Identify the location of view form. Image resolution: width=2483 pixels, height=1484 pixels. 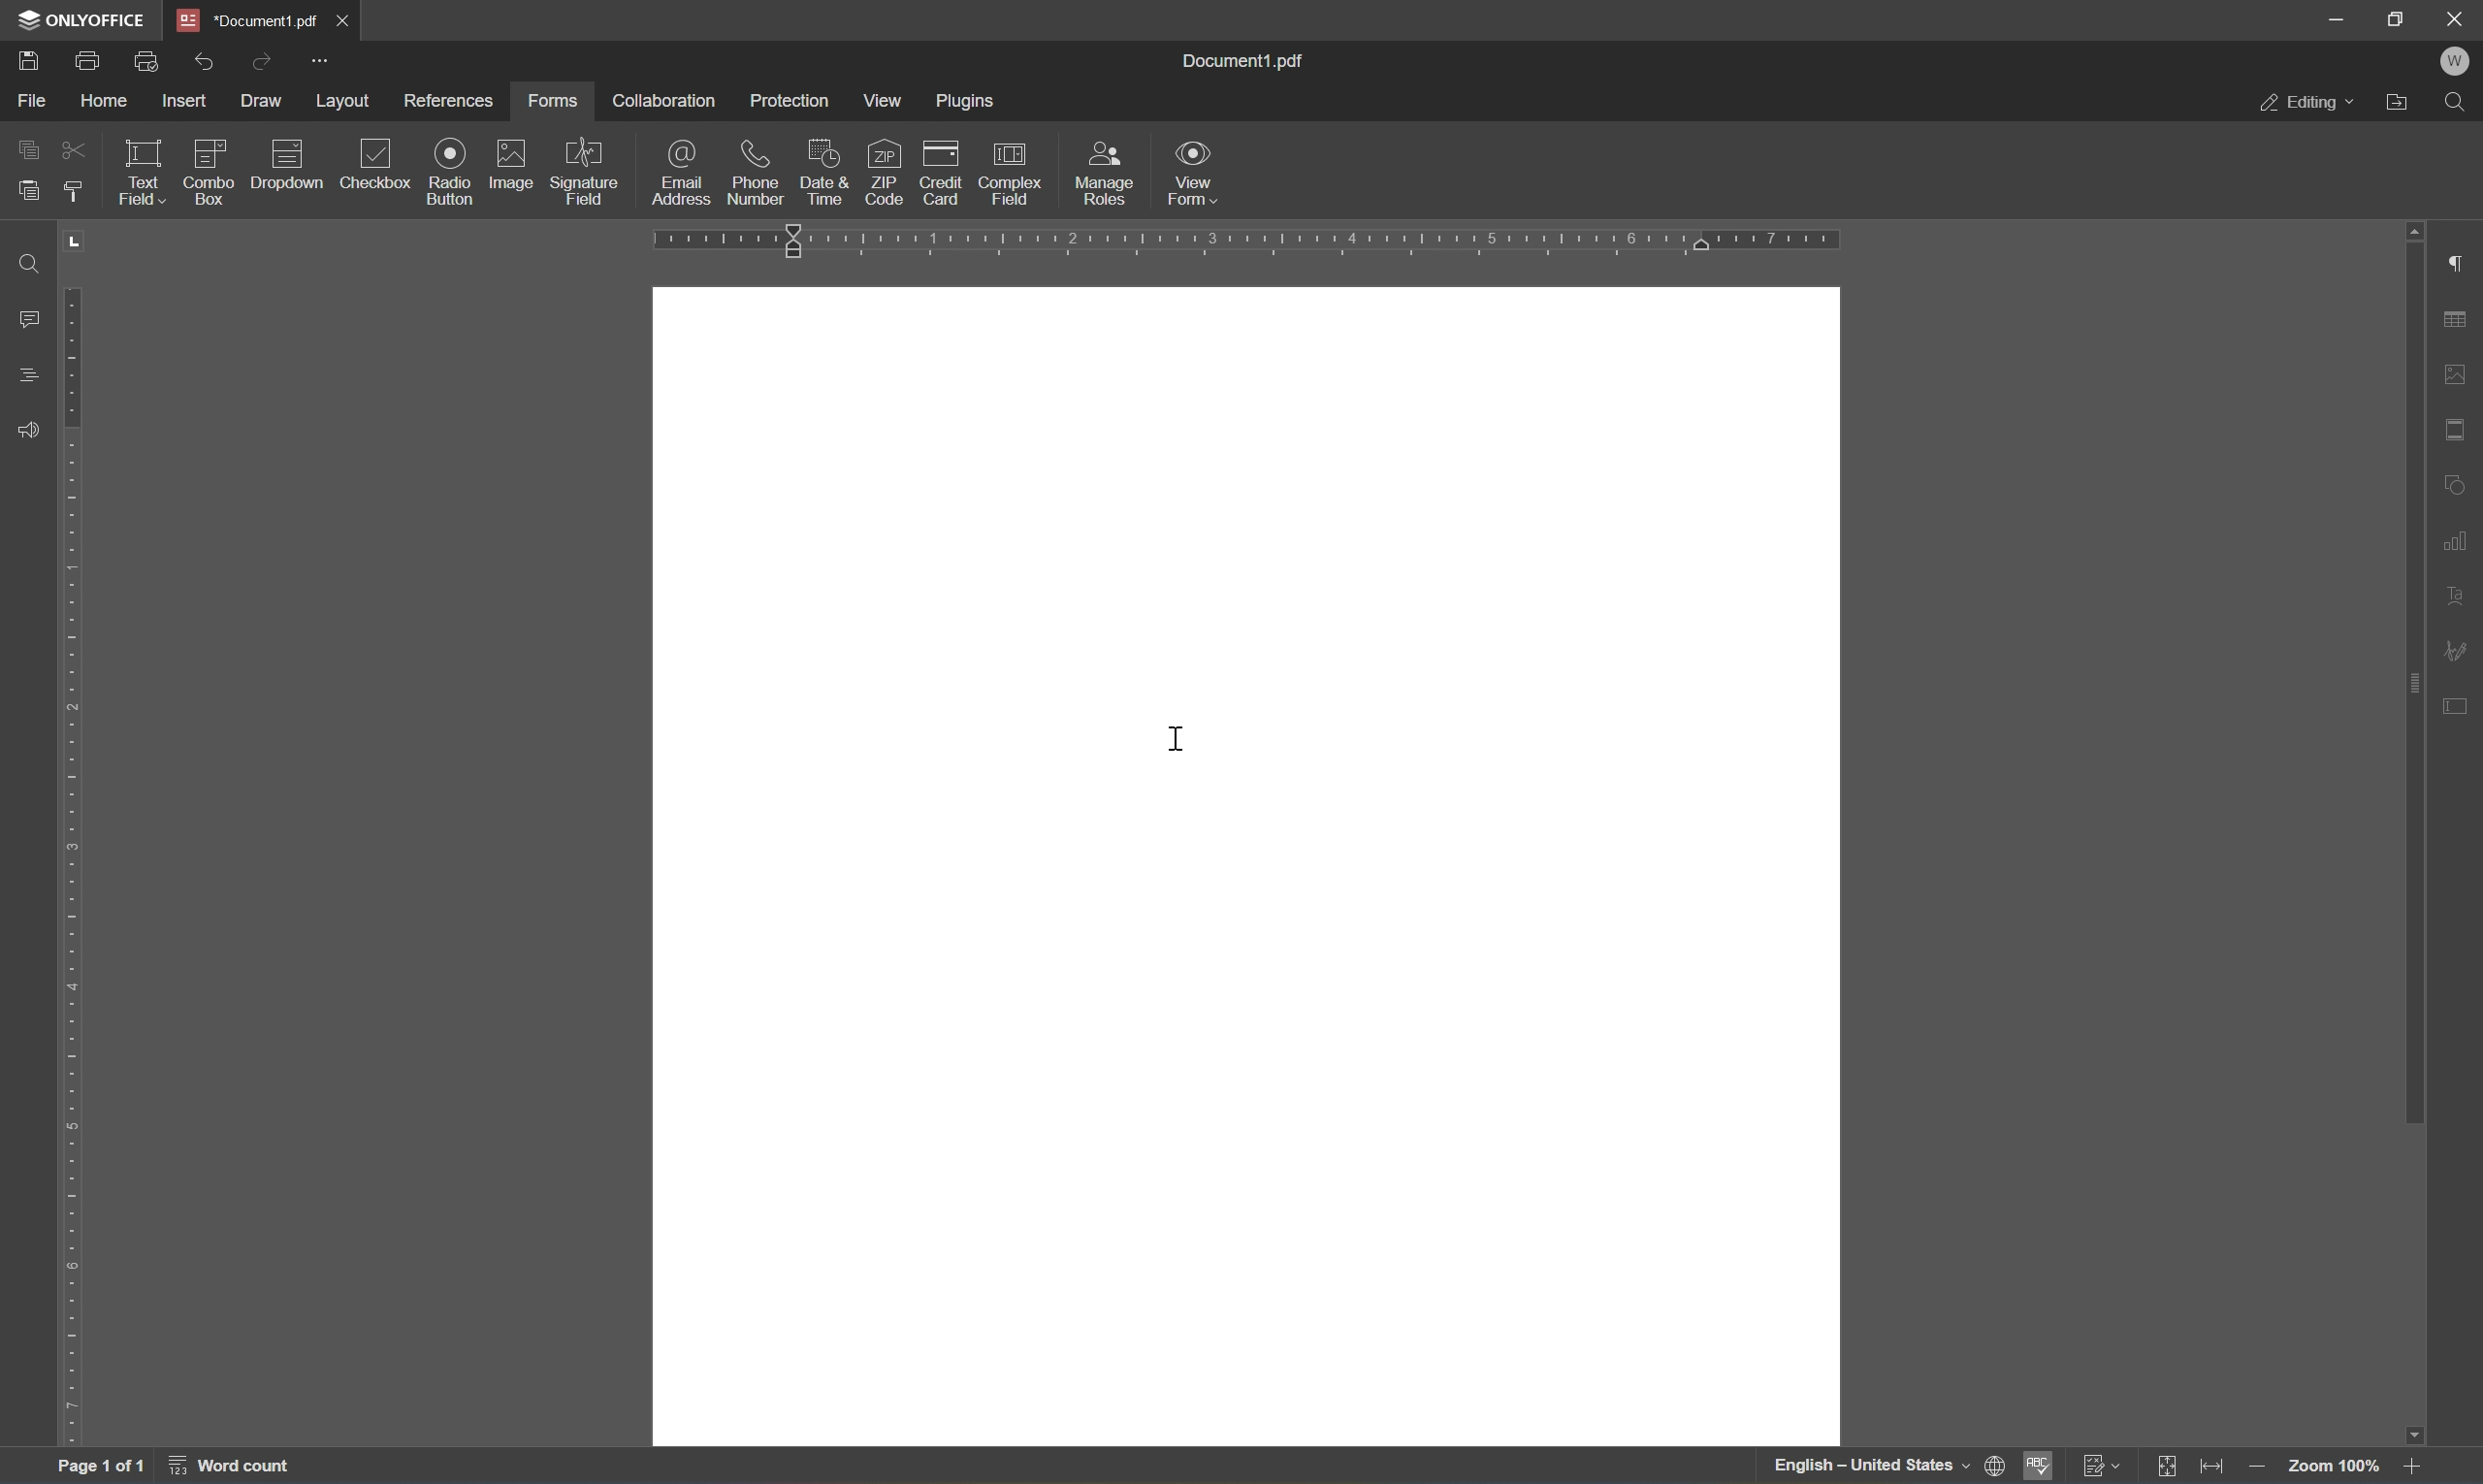
(1195, 173).